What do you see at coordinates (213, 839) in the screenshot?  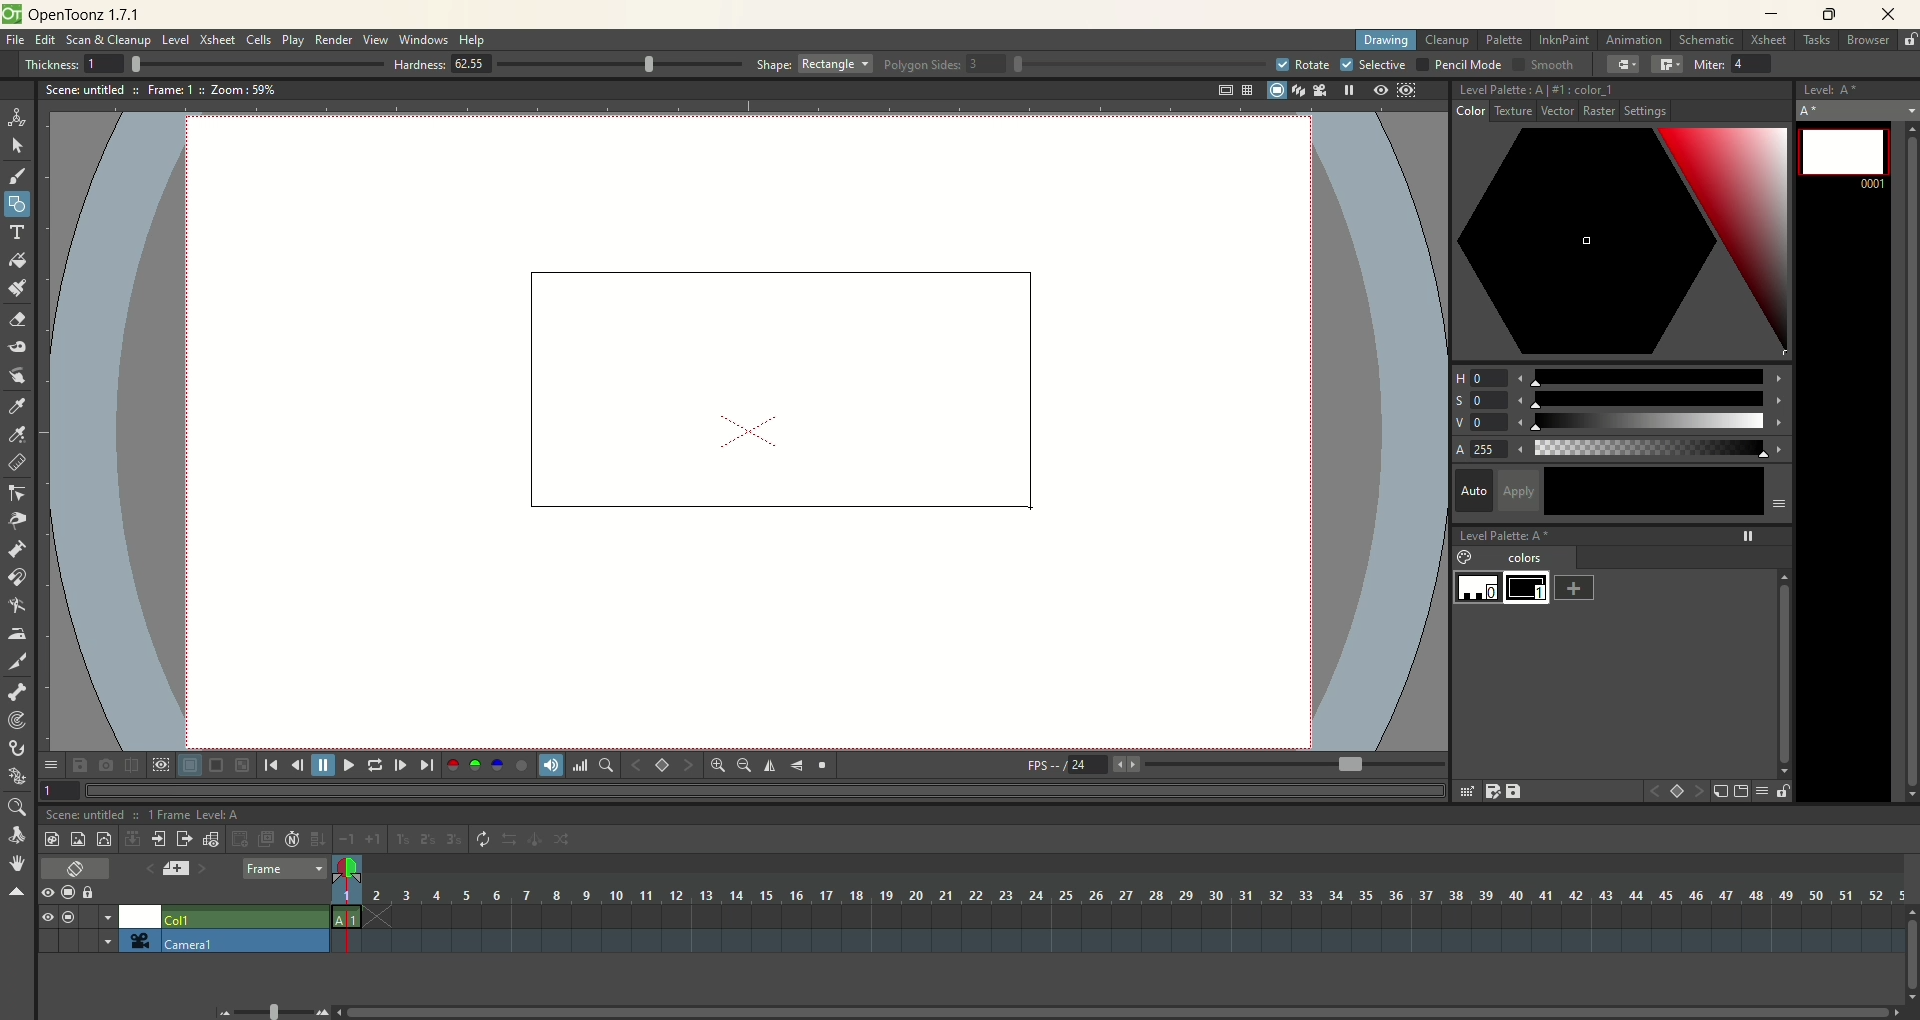 I see `toggle edit in place` at bounding box center [213, 839].